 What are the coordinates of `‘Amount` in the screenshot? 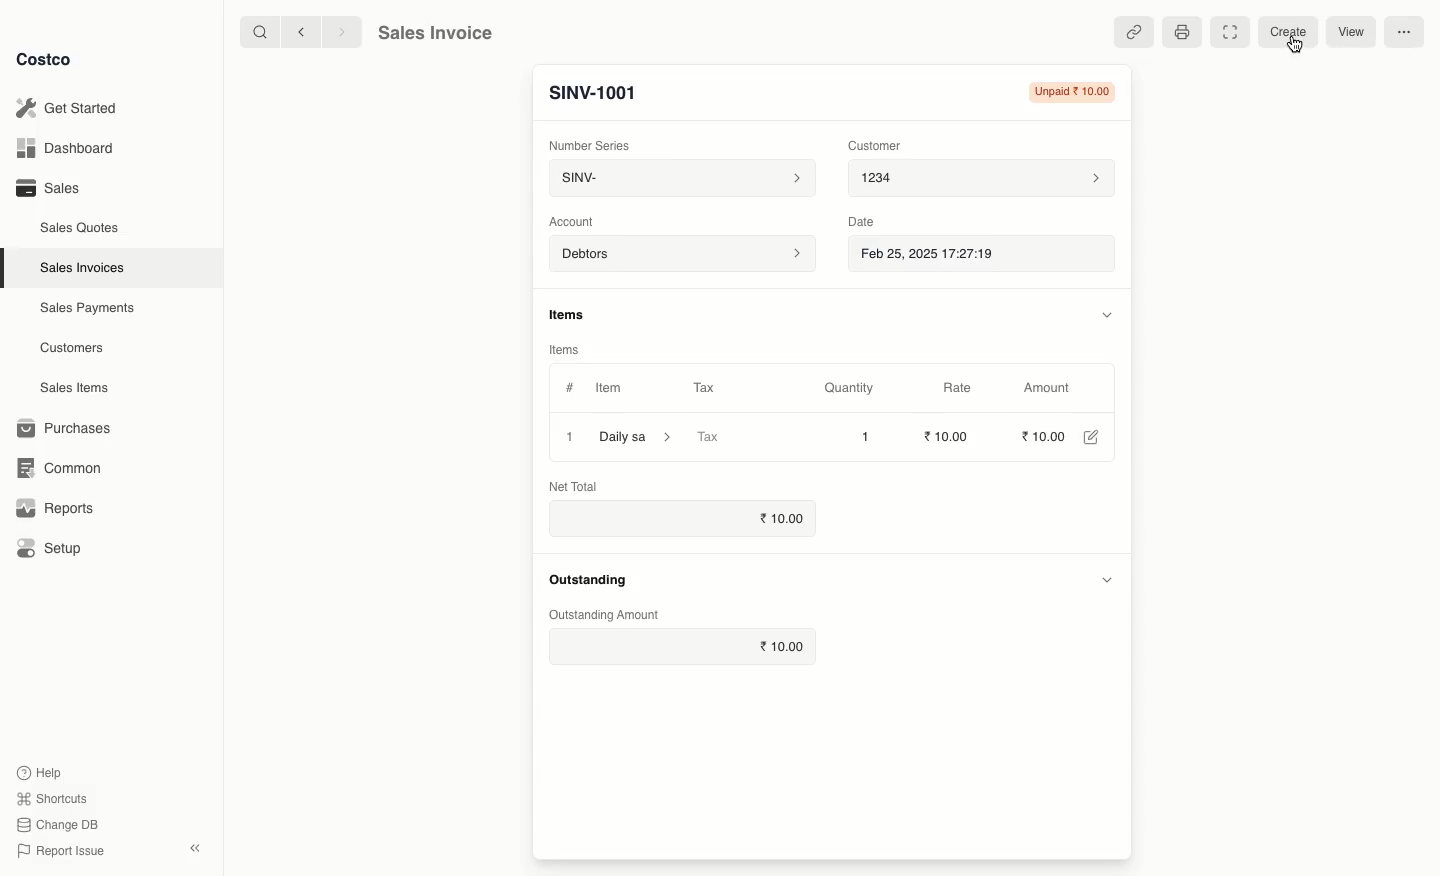 It's located at (1047, 389).